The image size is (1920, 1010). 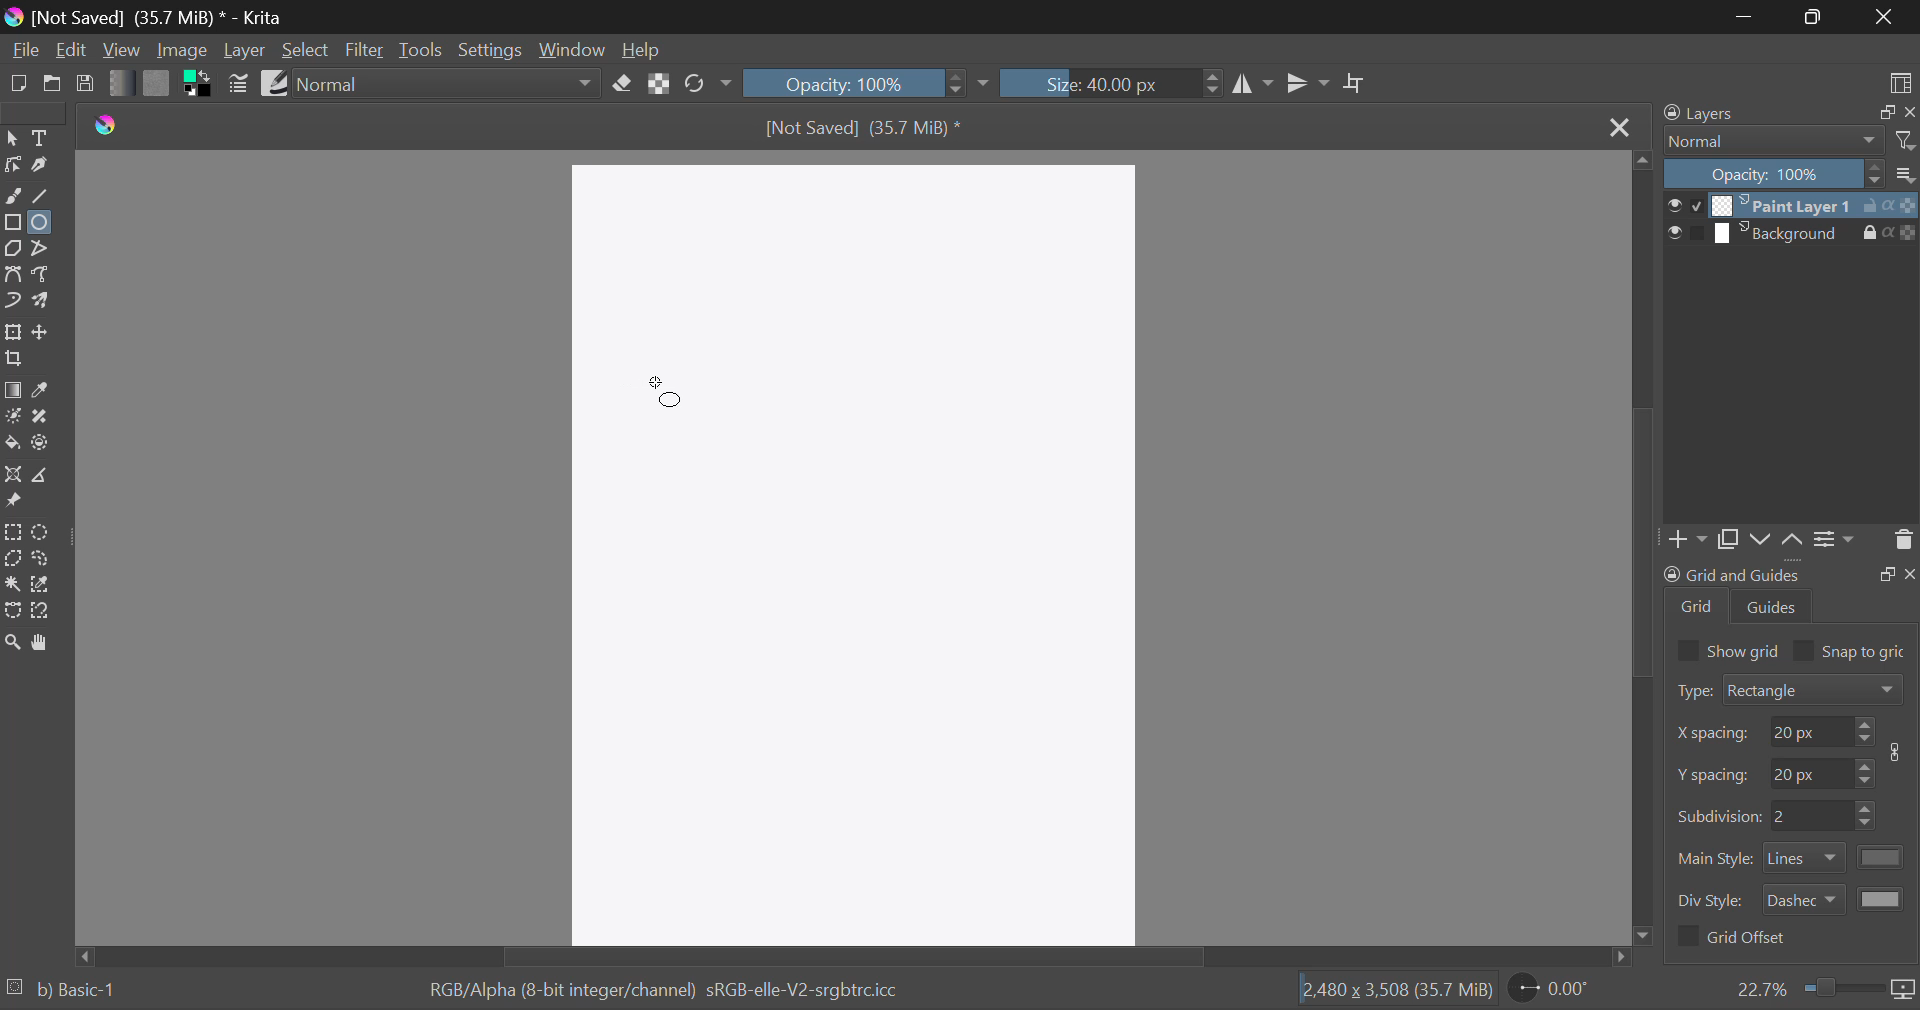 I want to click on Layer, so click(x=245, y=52).